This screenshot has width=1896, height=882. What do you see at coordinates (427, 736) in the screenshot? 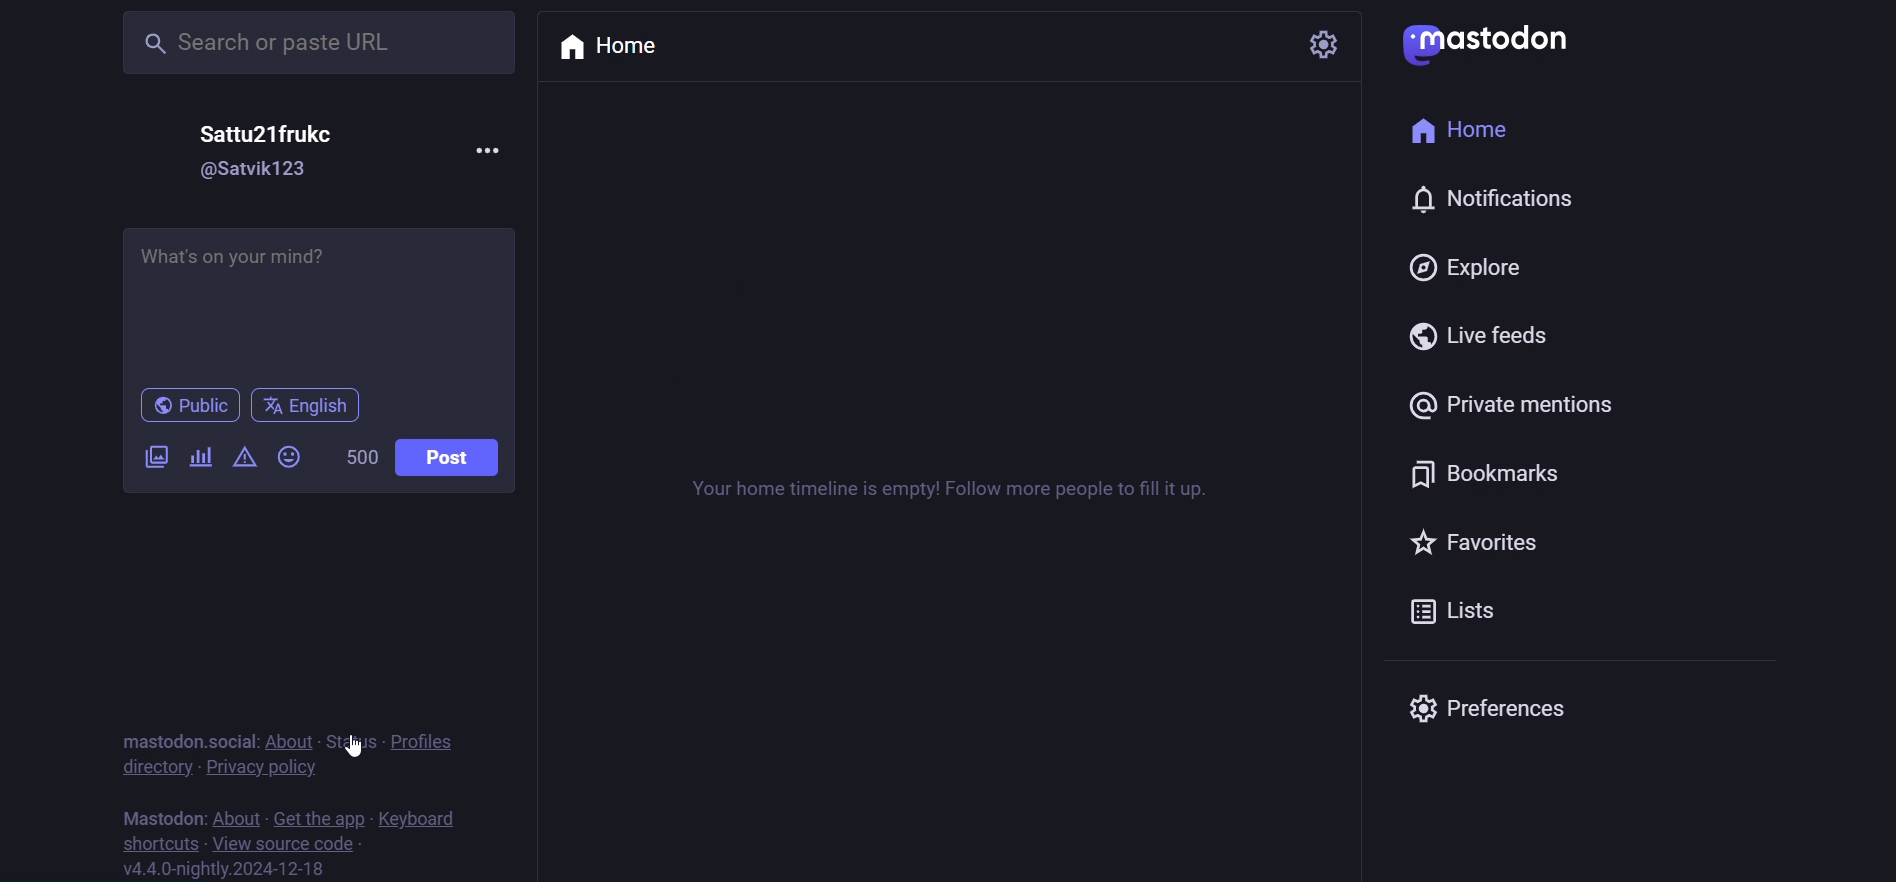
I see `profiles` at bounding box center [427, 736].